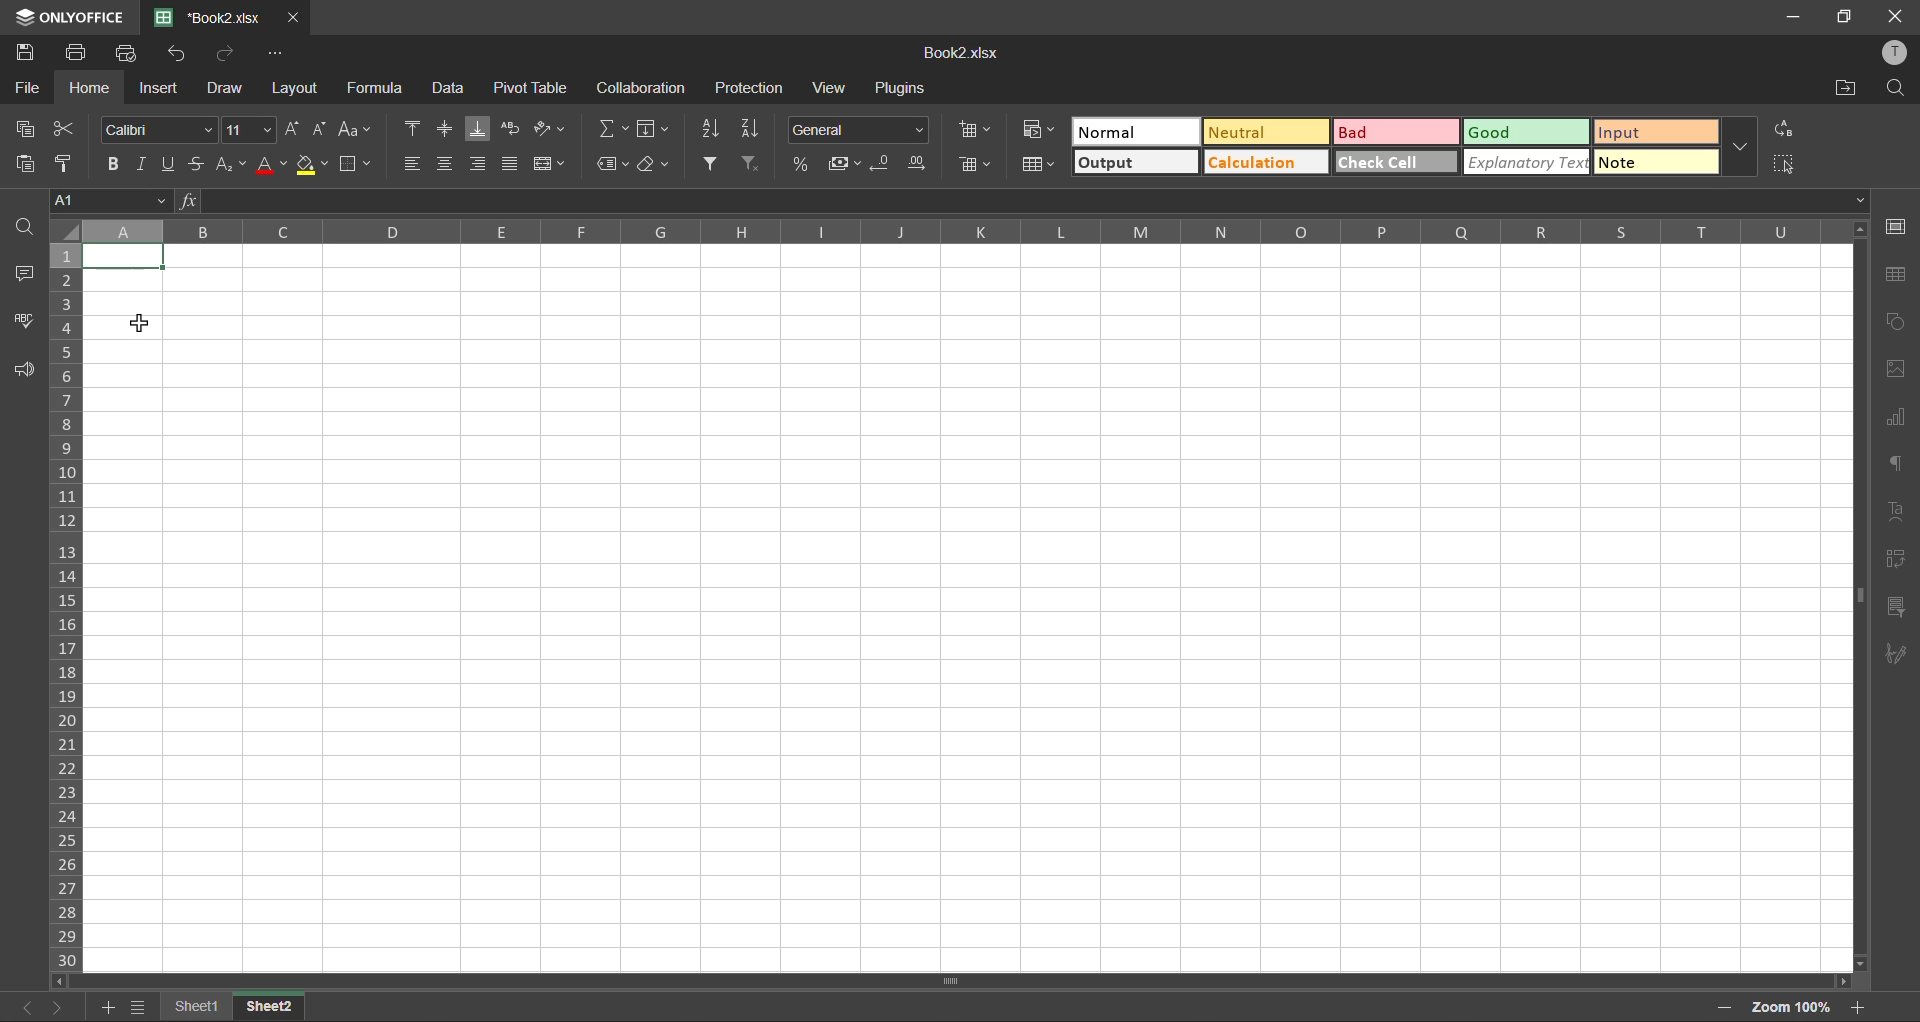 Image resolution: width=1920 pixels, height=1022 pixels. What do you see at coordinates (1840, 89) in the screenshot?
I see `open location` at bounding box center [1840, 89].